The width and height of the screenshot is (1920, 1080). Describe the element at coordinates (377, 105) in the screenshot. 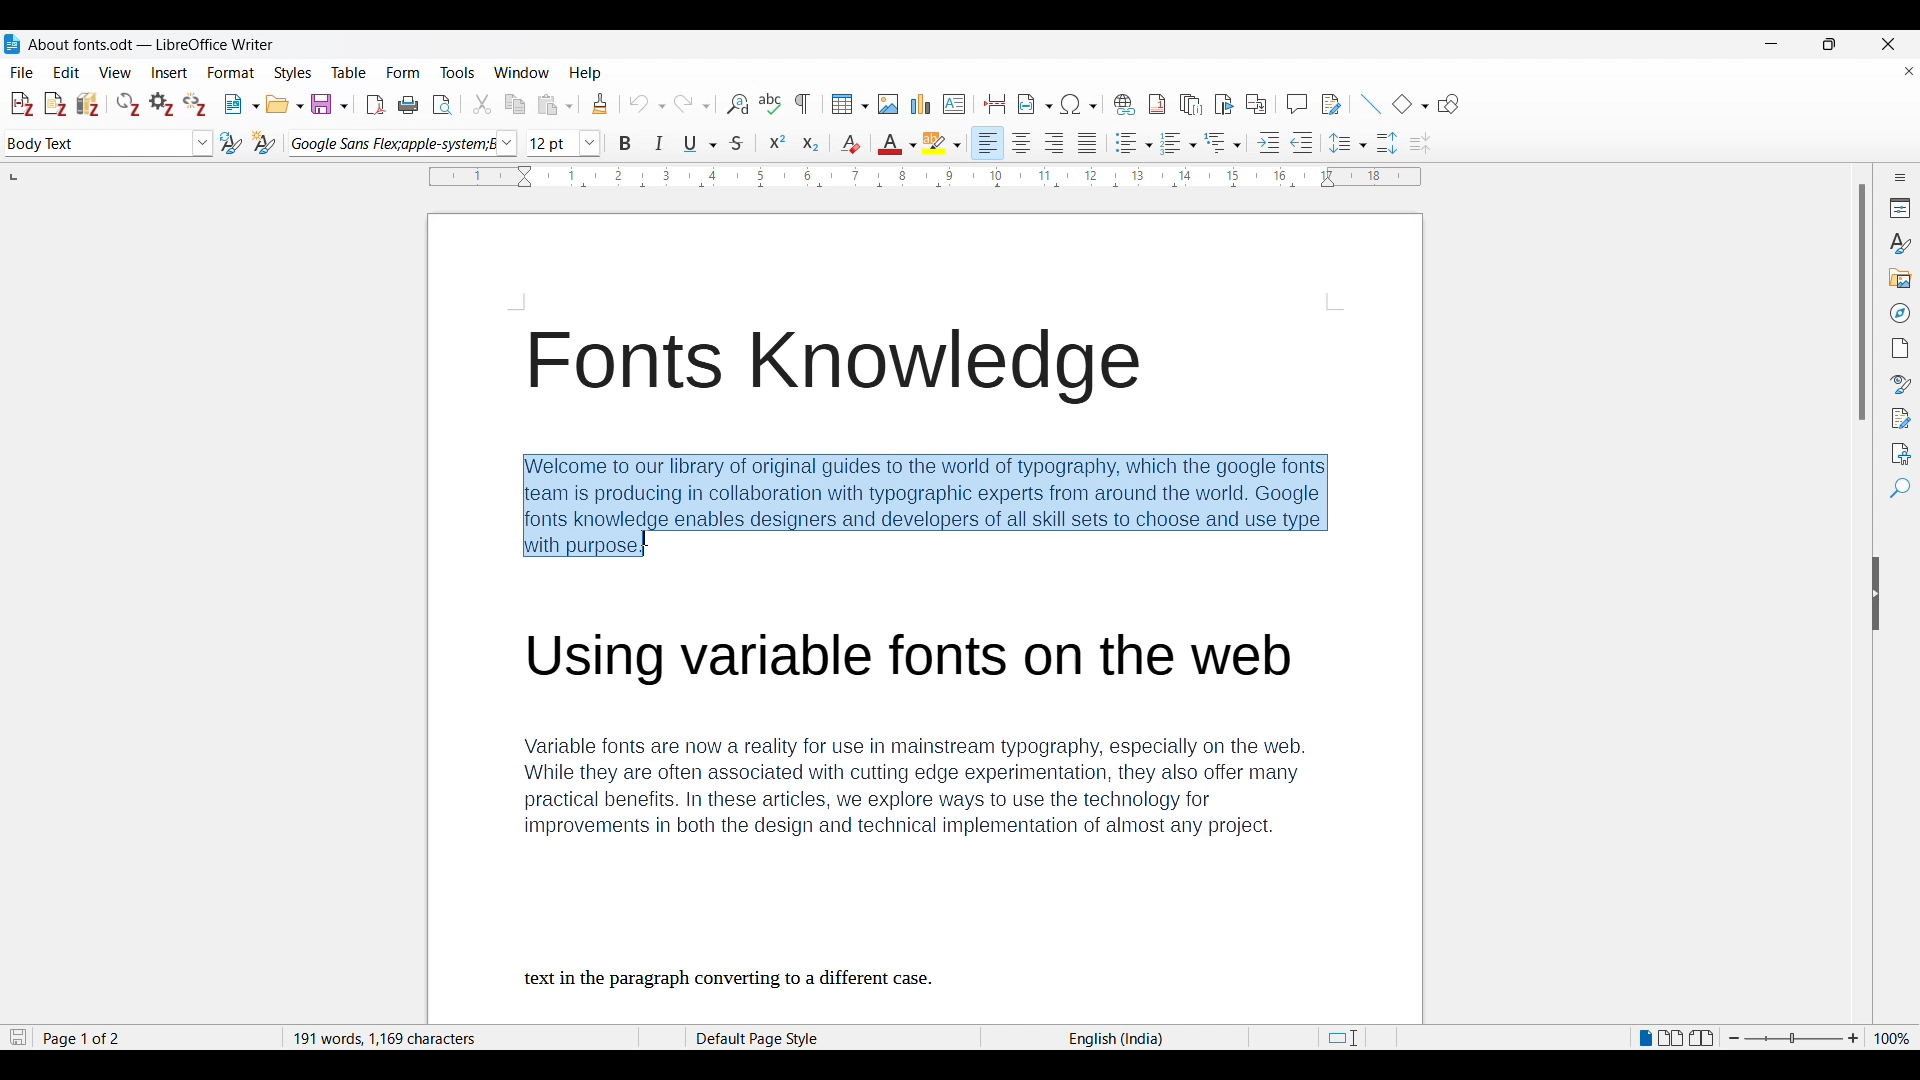

I see `Export directly as PDF` at that location.